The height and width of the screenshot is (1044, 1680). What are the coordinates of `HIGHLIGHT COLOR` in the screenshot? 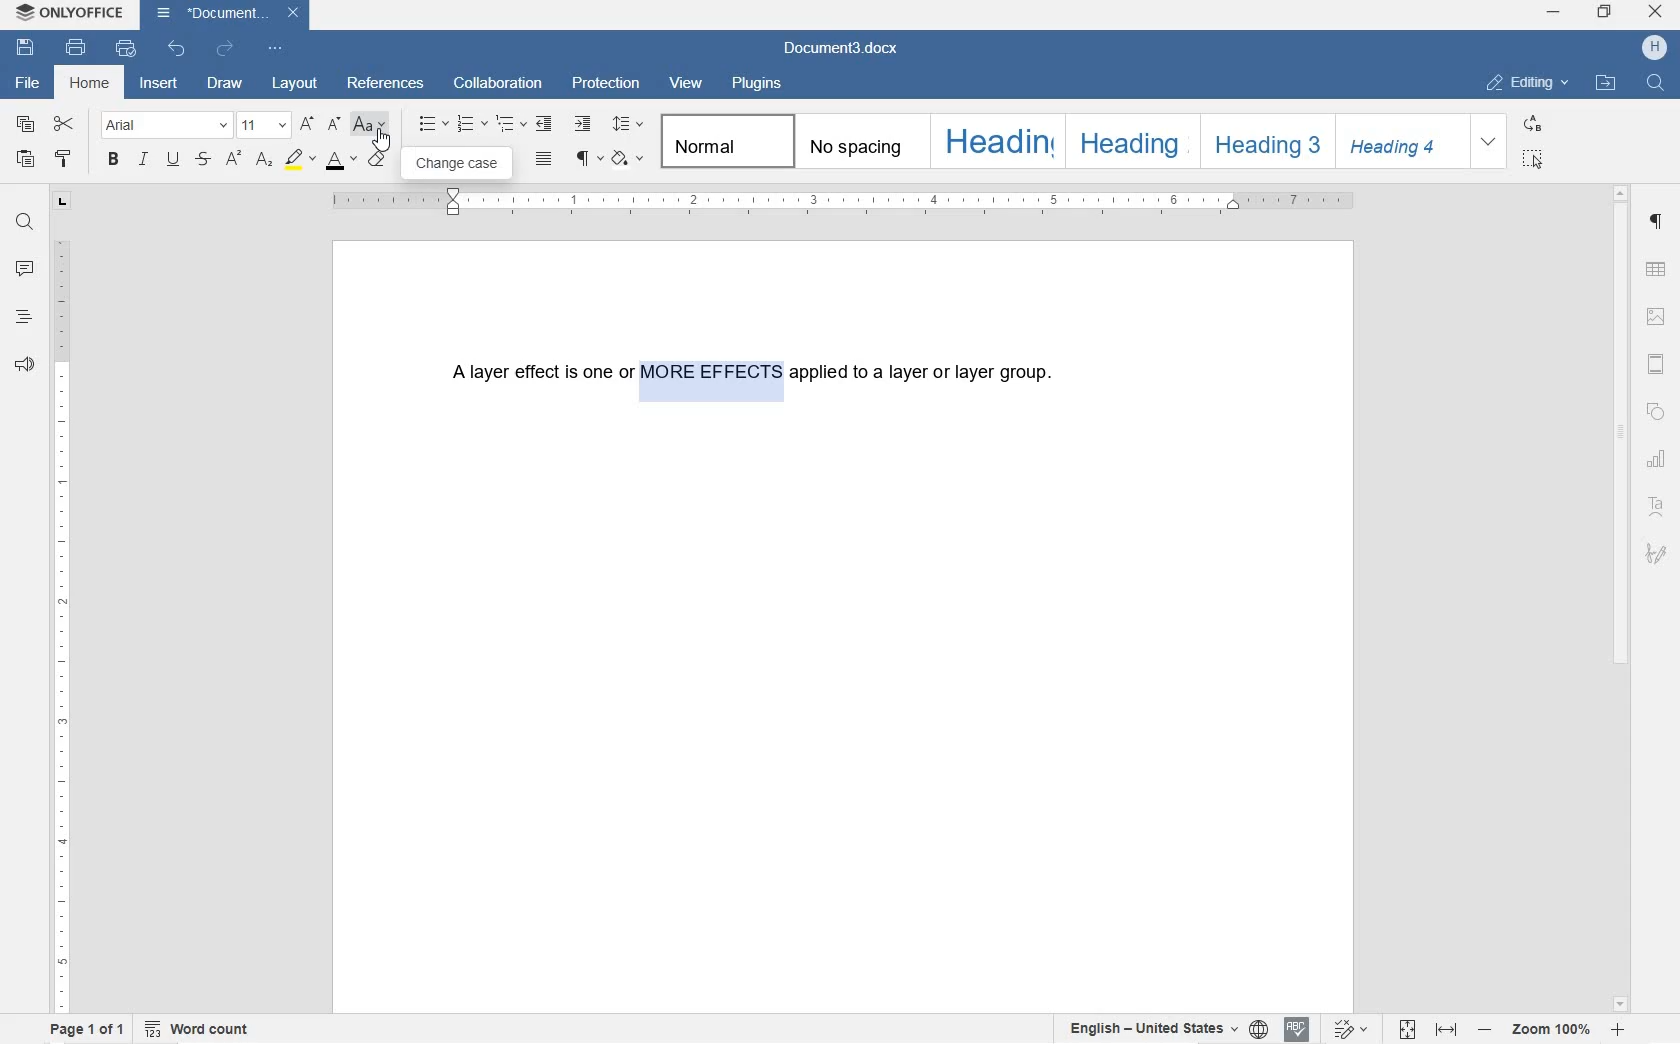 It's located at (299, 159).